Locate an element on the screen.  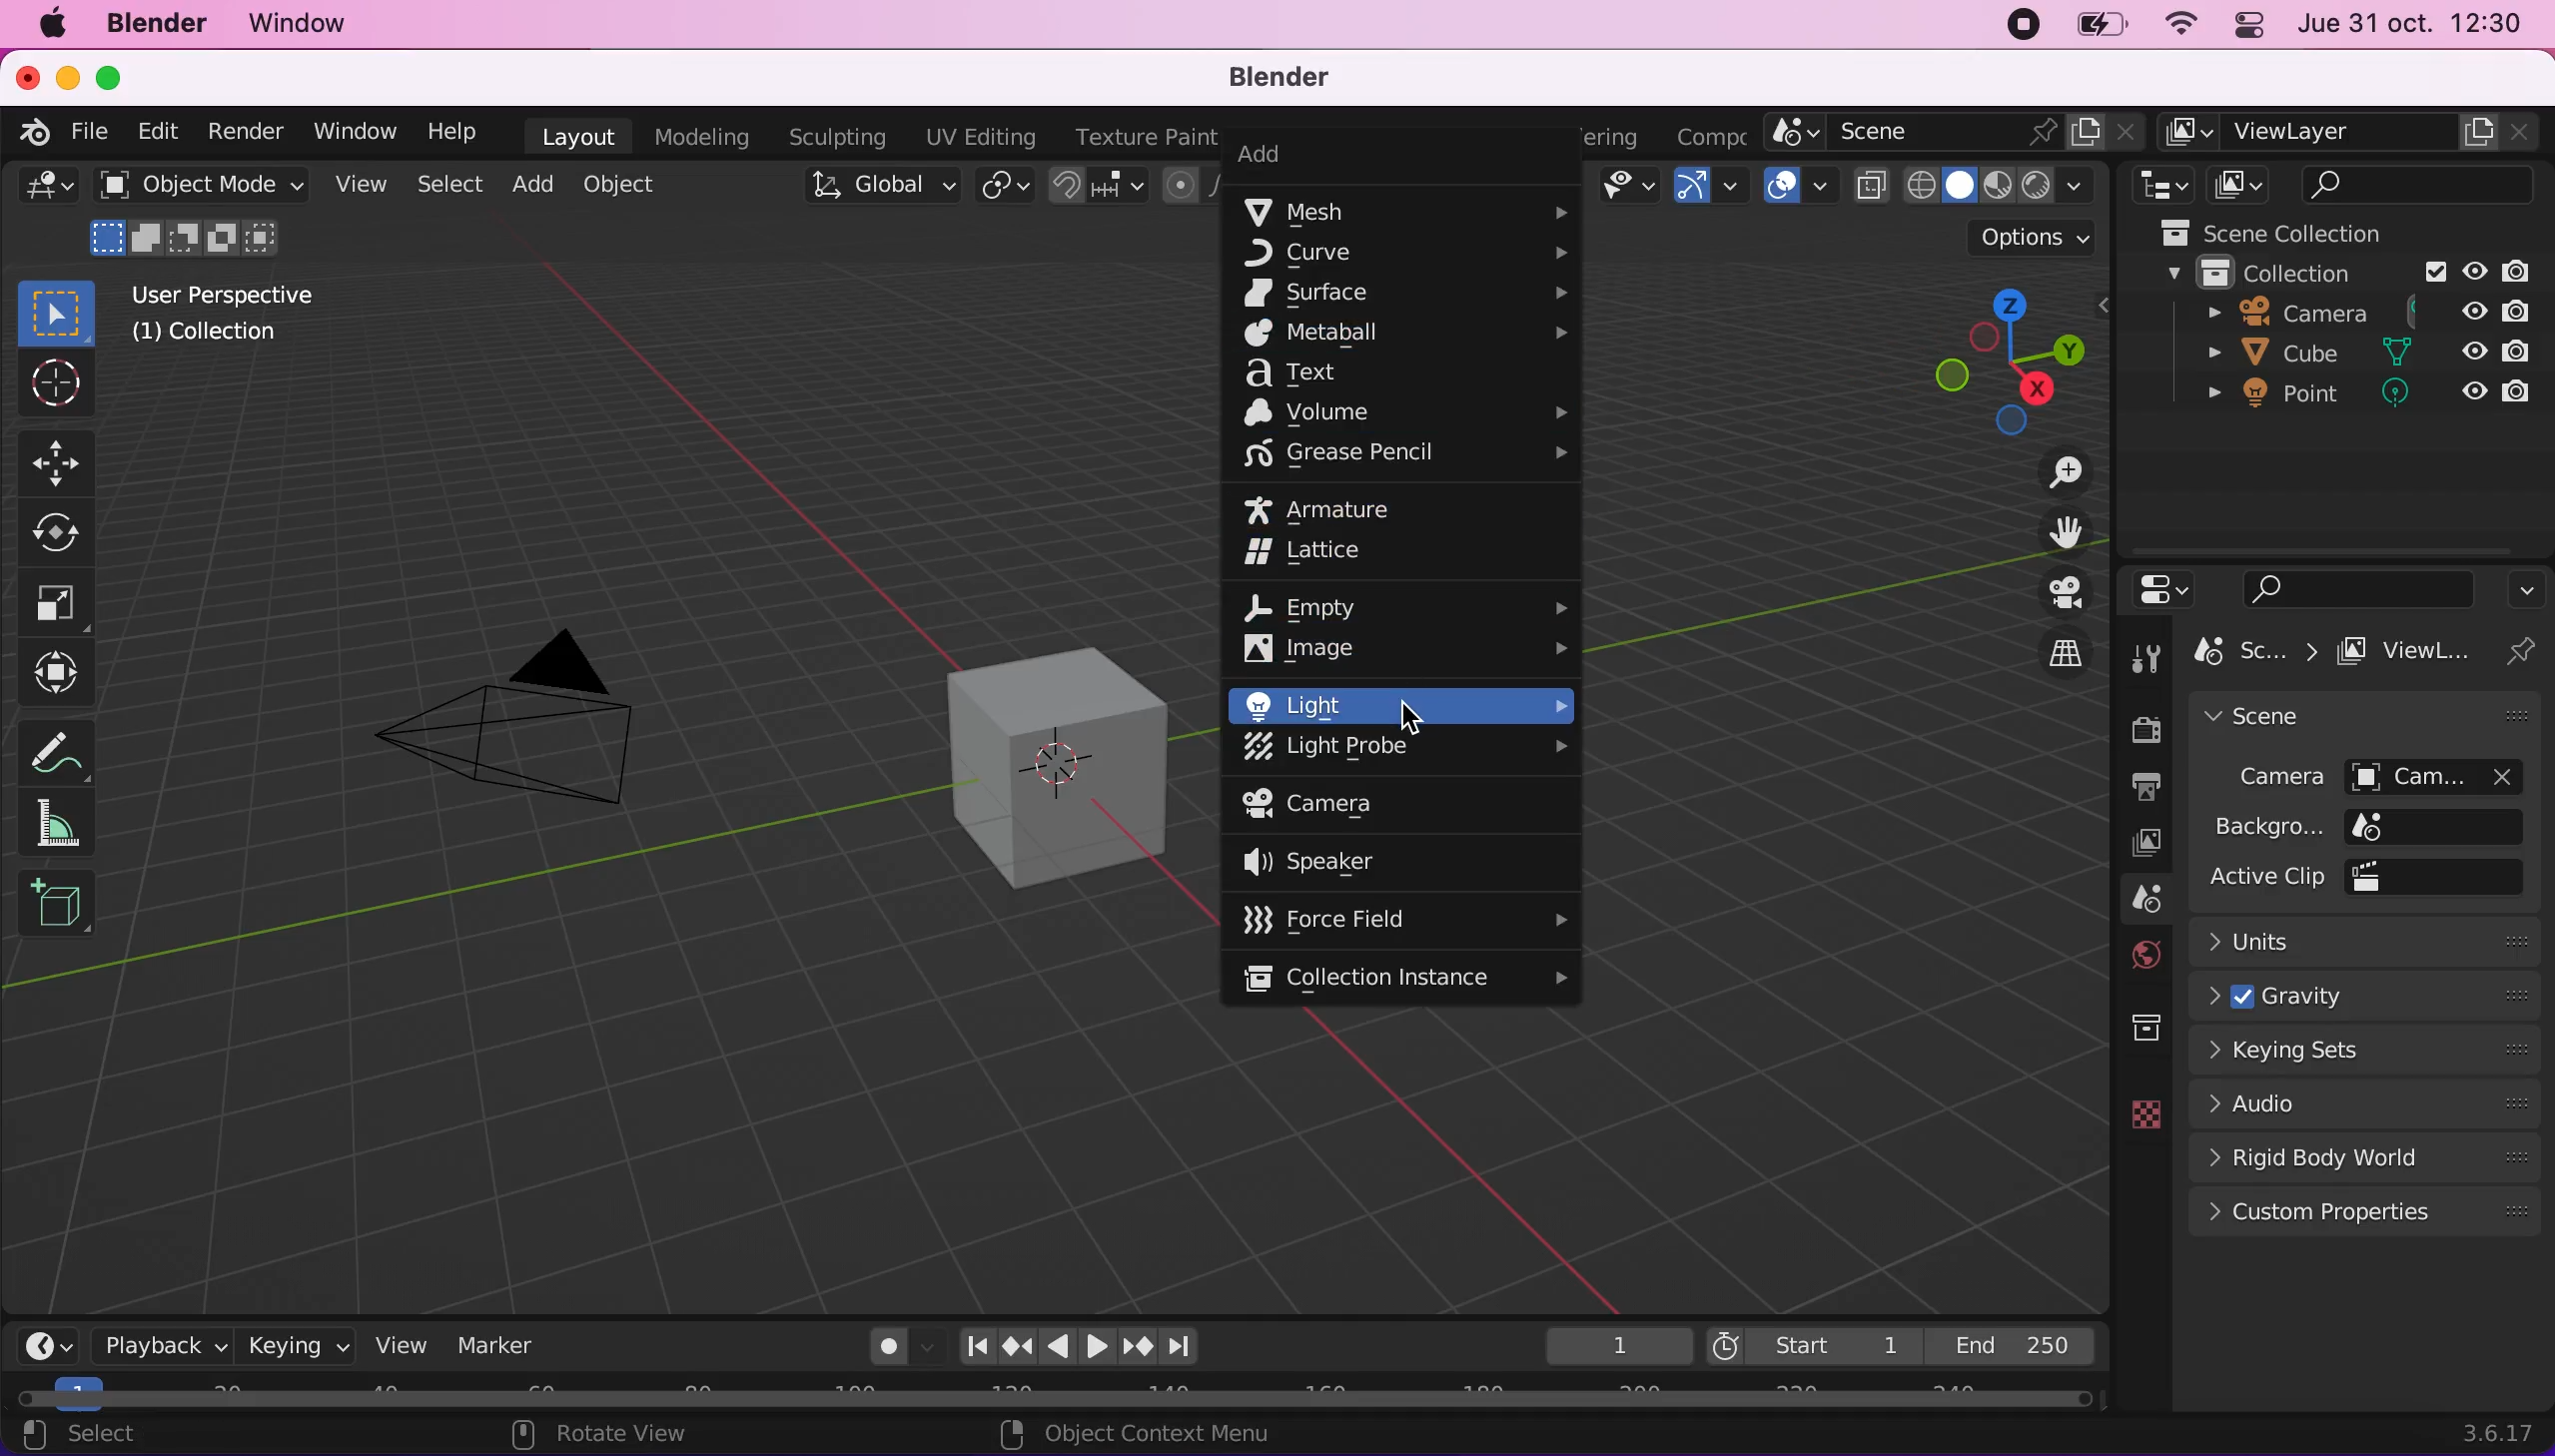
zoom in/out is located at coordinates (2049, 473).